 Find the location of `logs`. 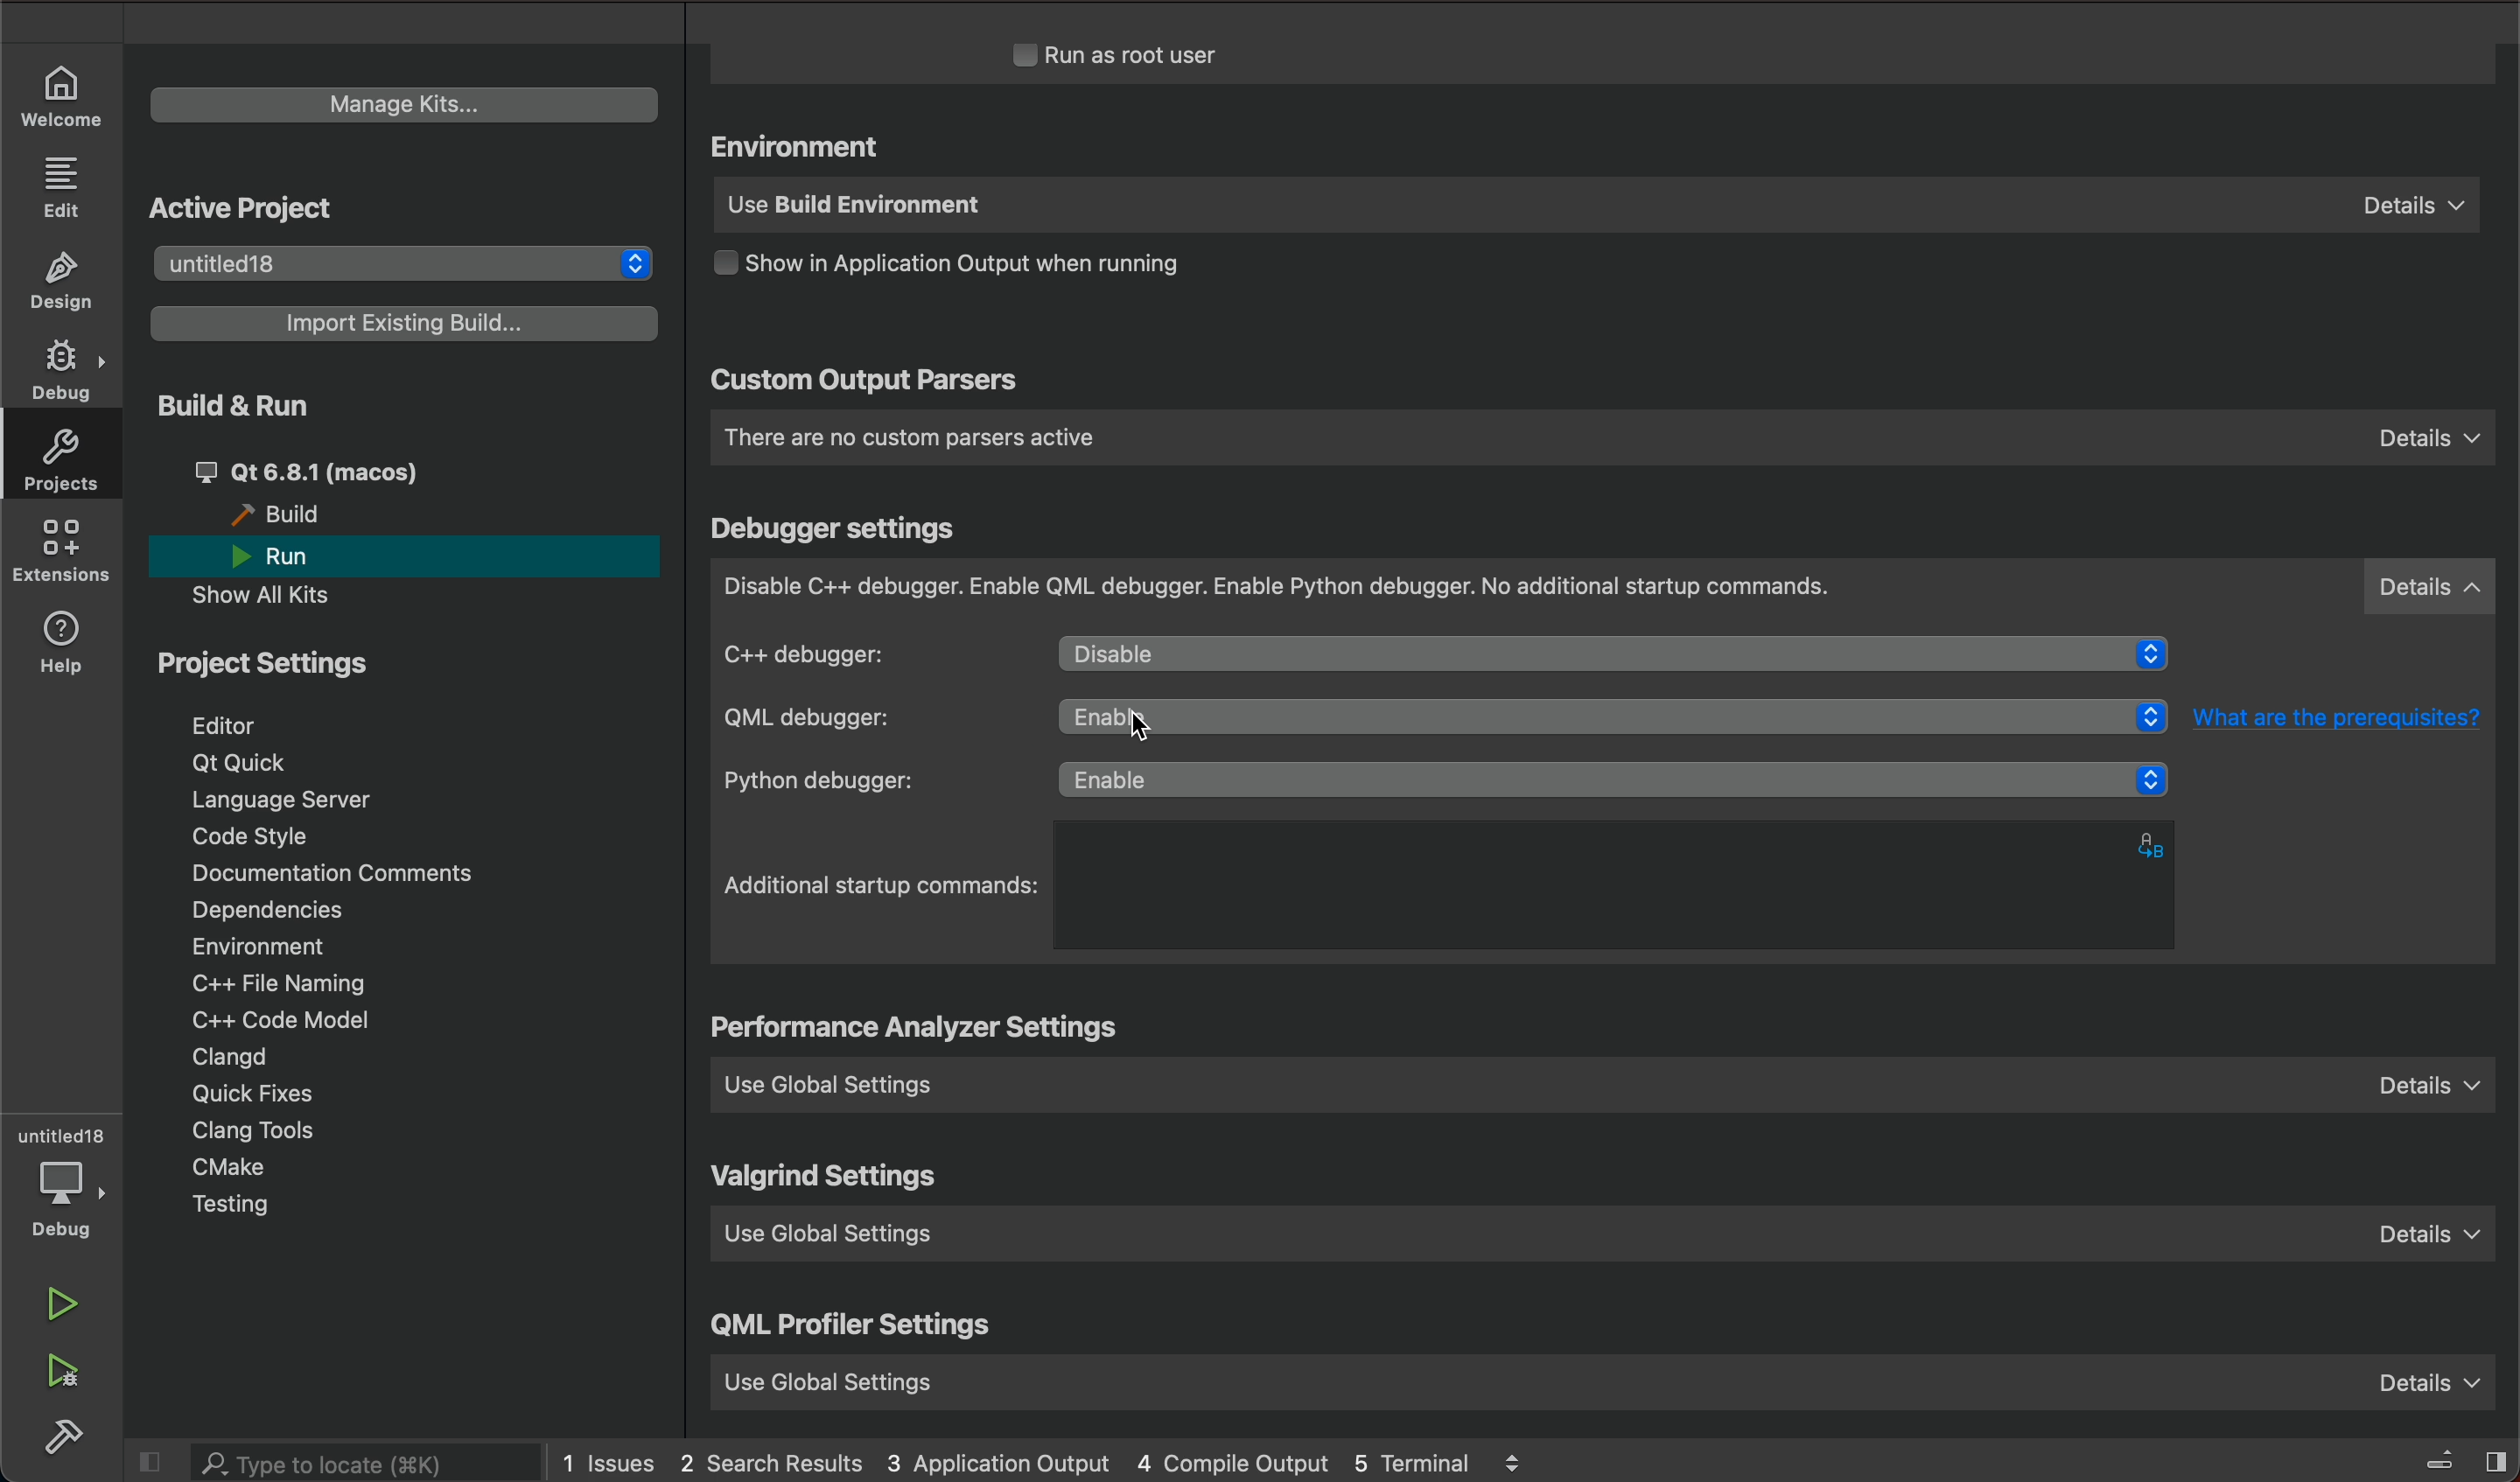

logs is located at coordinates (1076, 1460).